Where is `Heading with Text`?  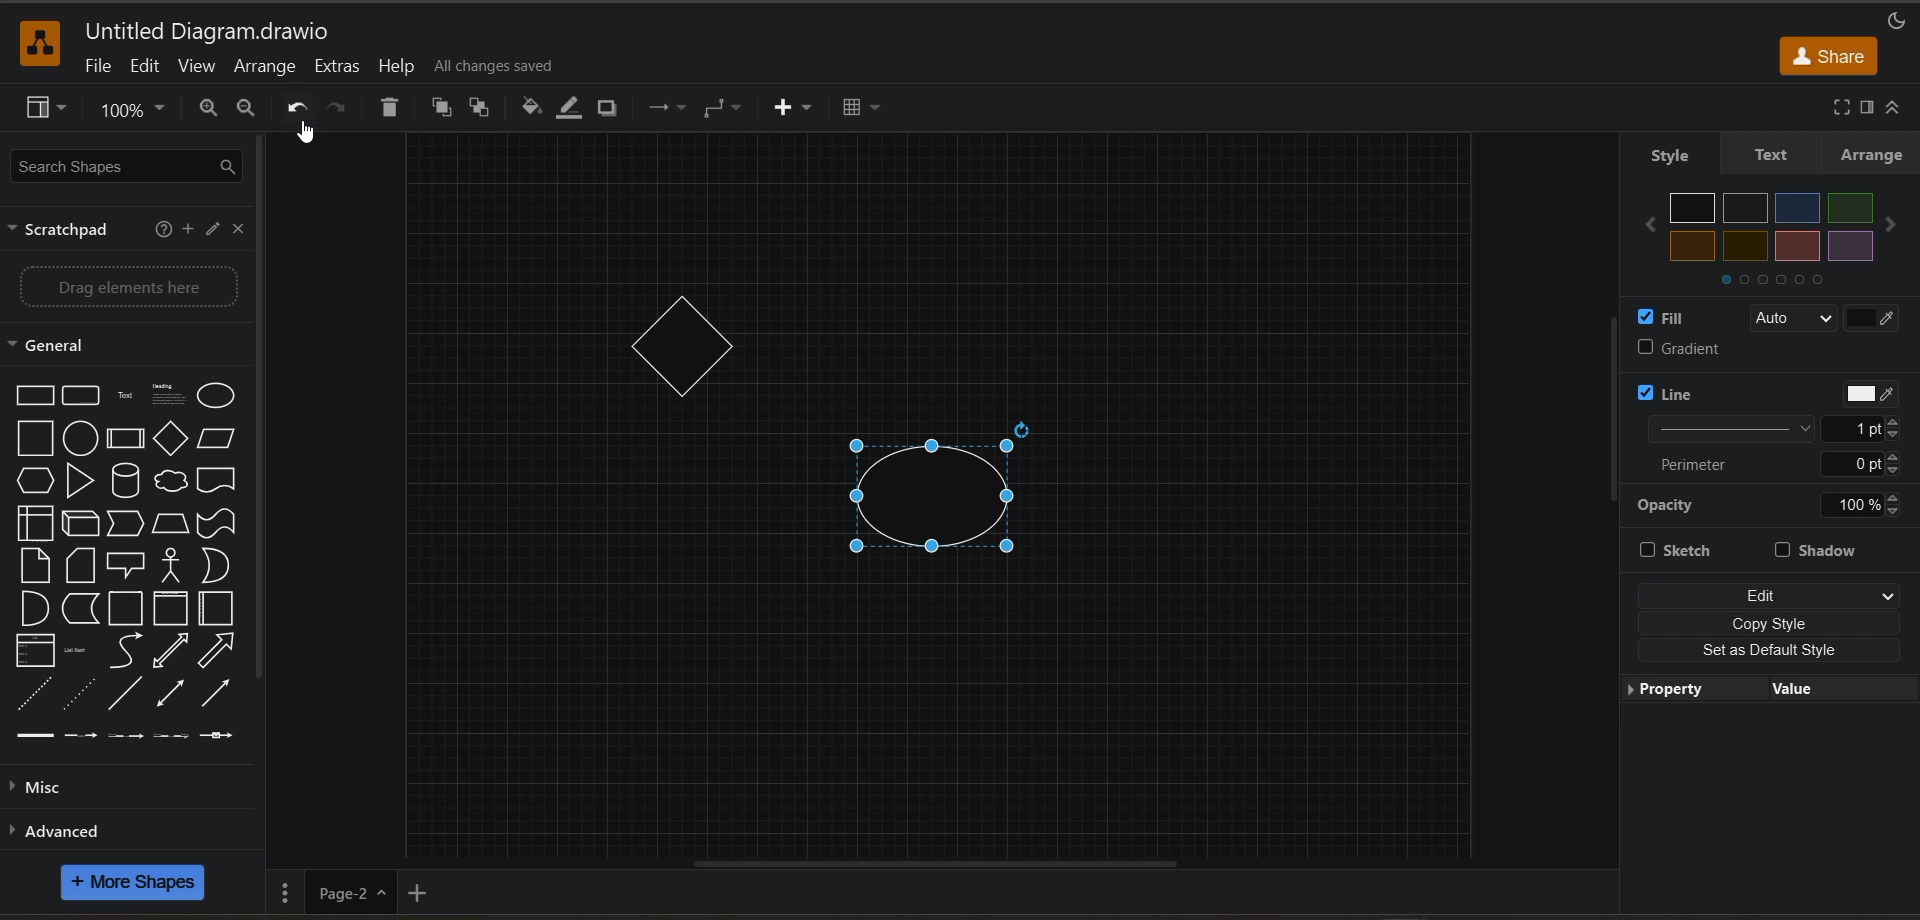
Heading with Text is located at coordinates (169, 395).